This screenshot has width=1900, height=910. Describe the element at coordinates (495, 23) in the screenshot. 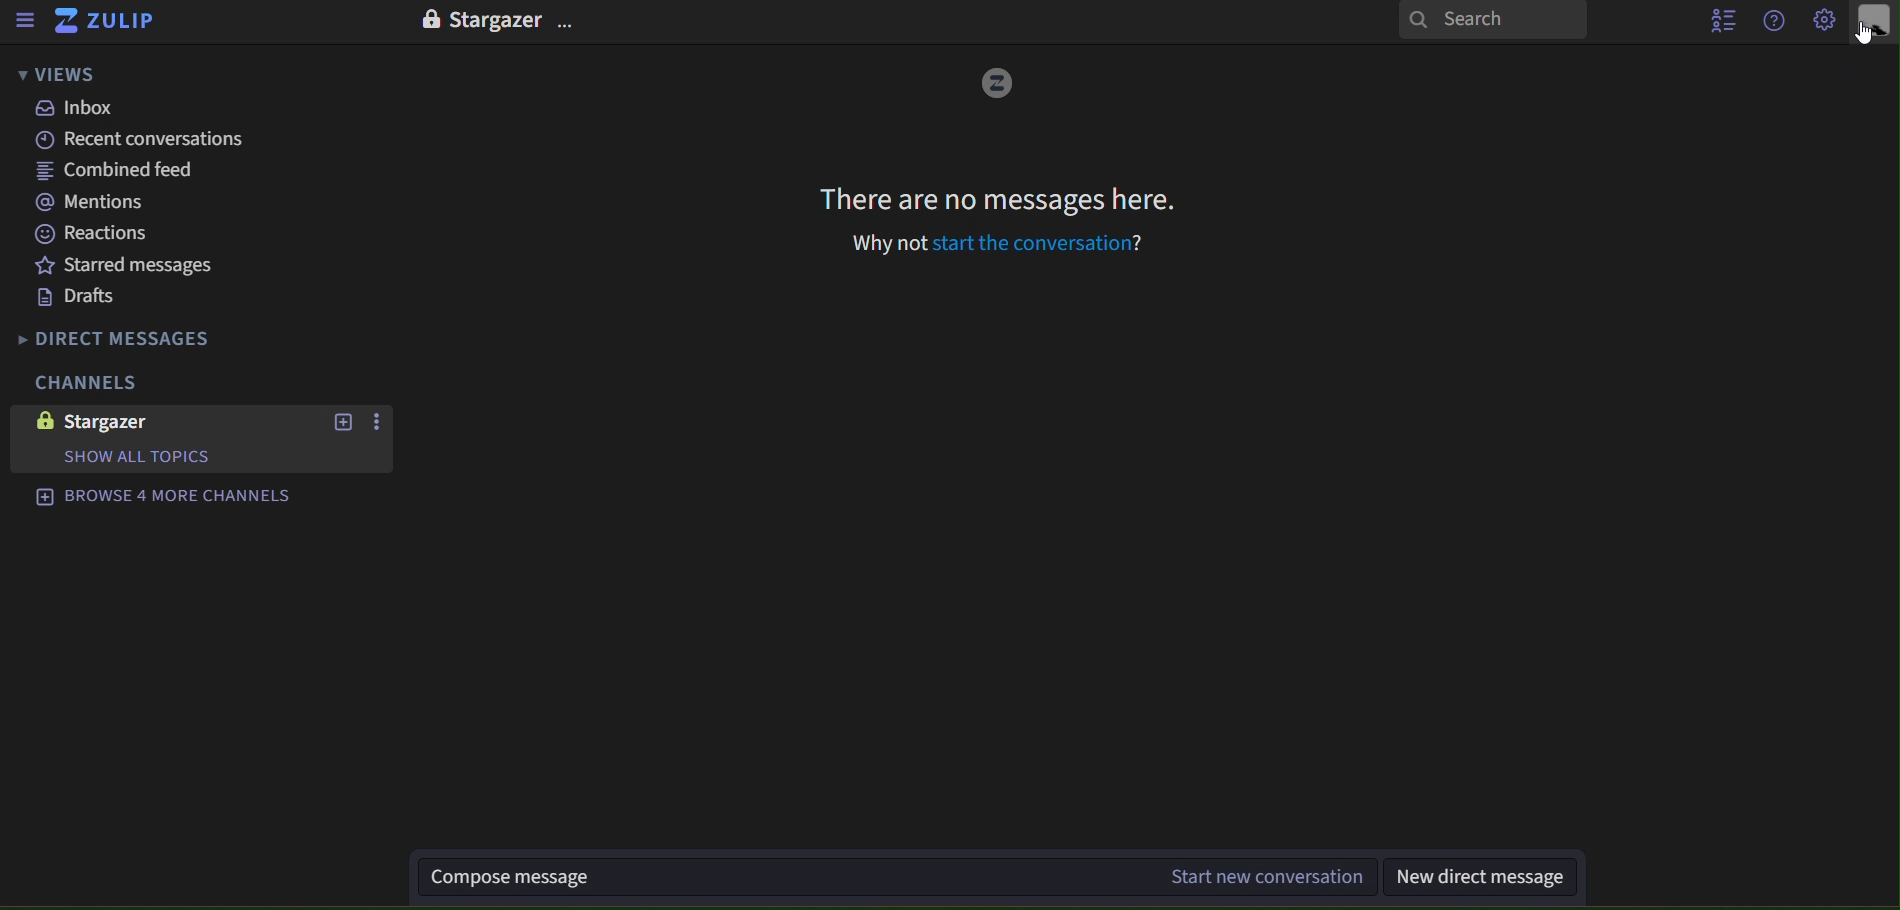

I see ` Stargazer ..` at that location.